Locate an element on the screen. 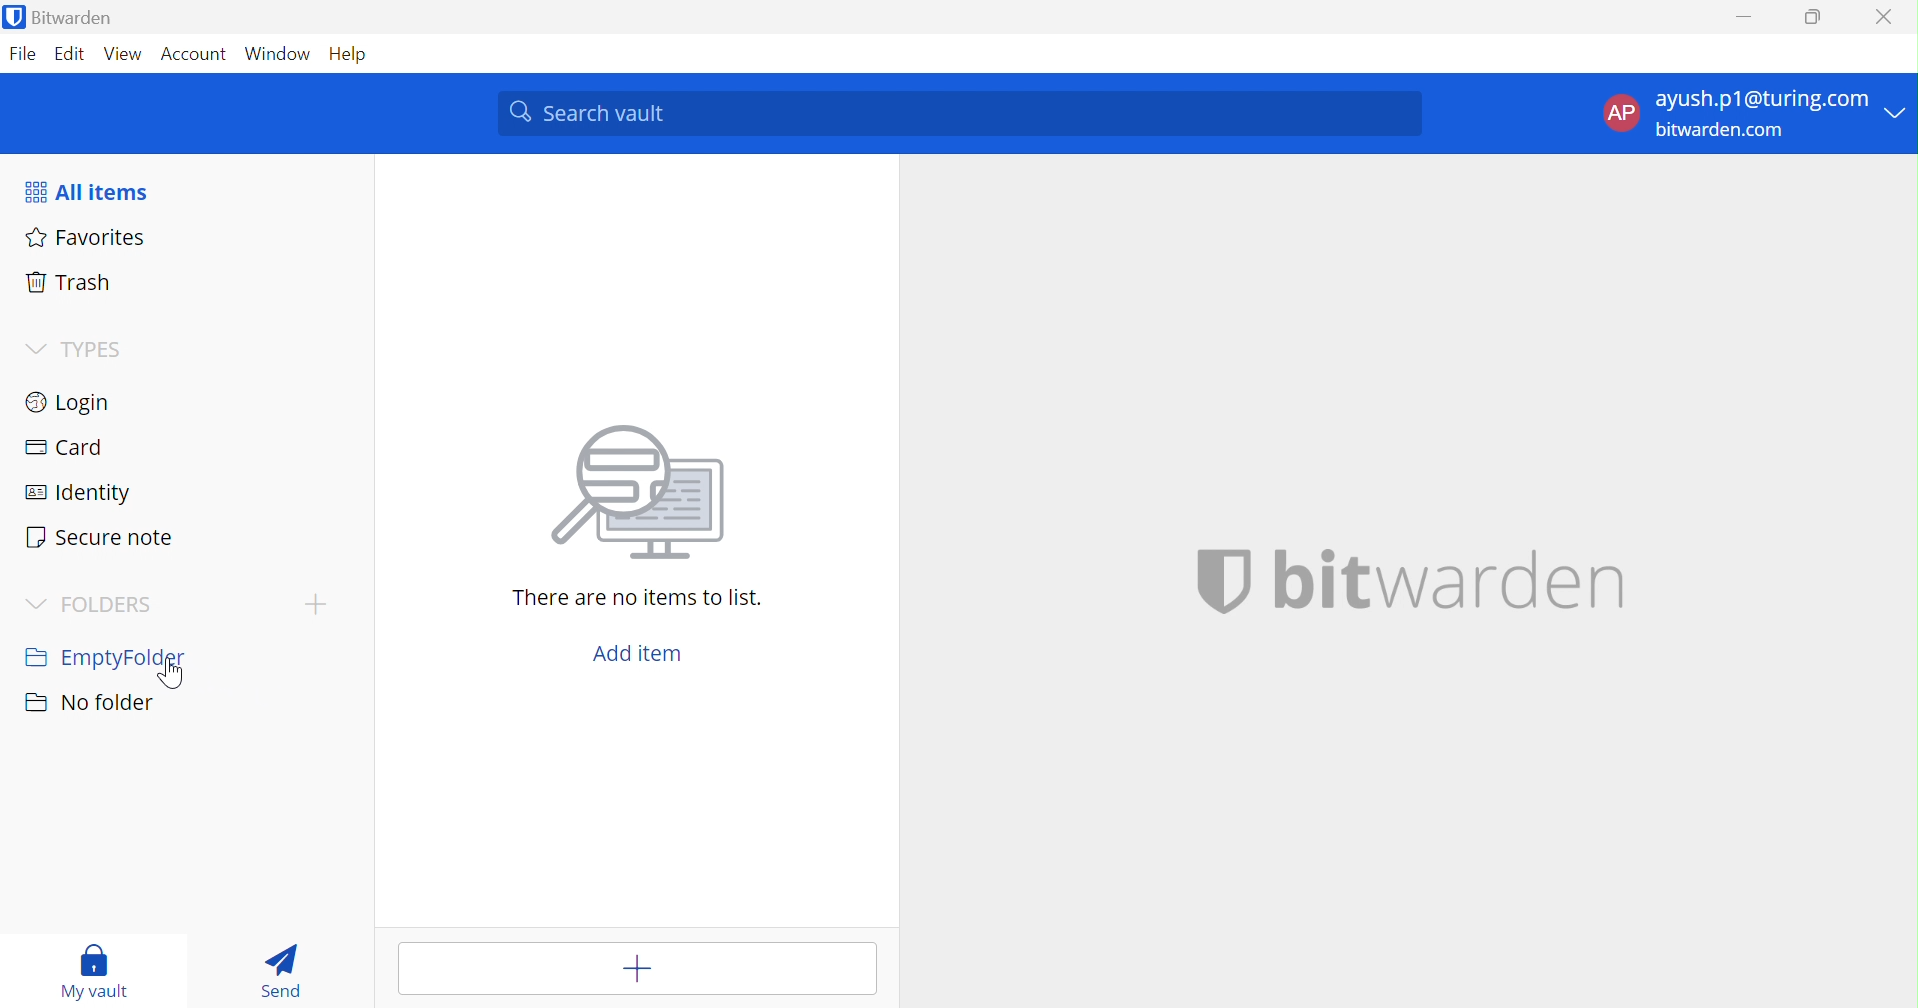  No folder is located at coordinates (93, 703).